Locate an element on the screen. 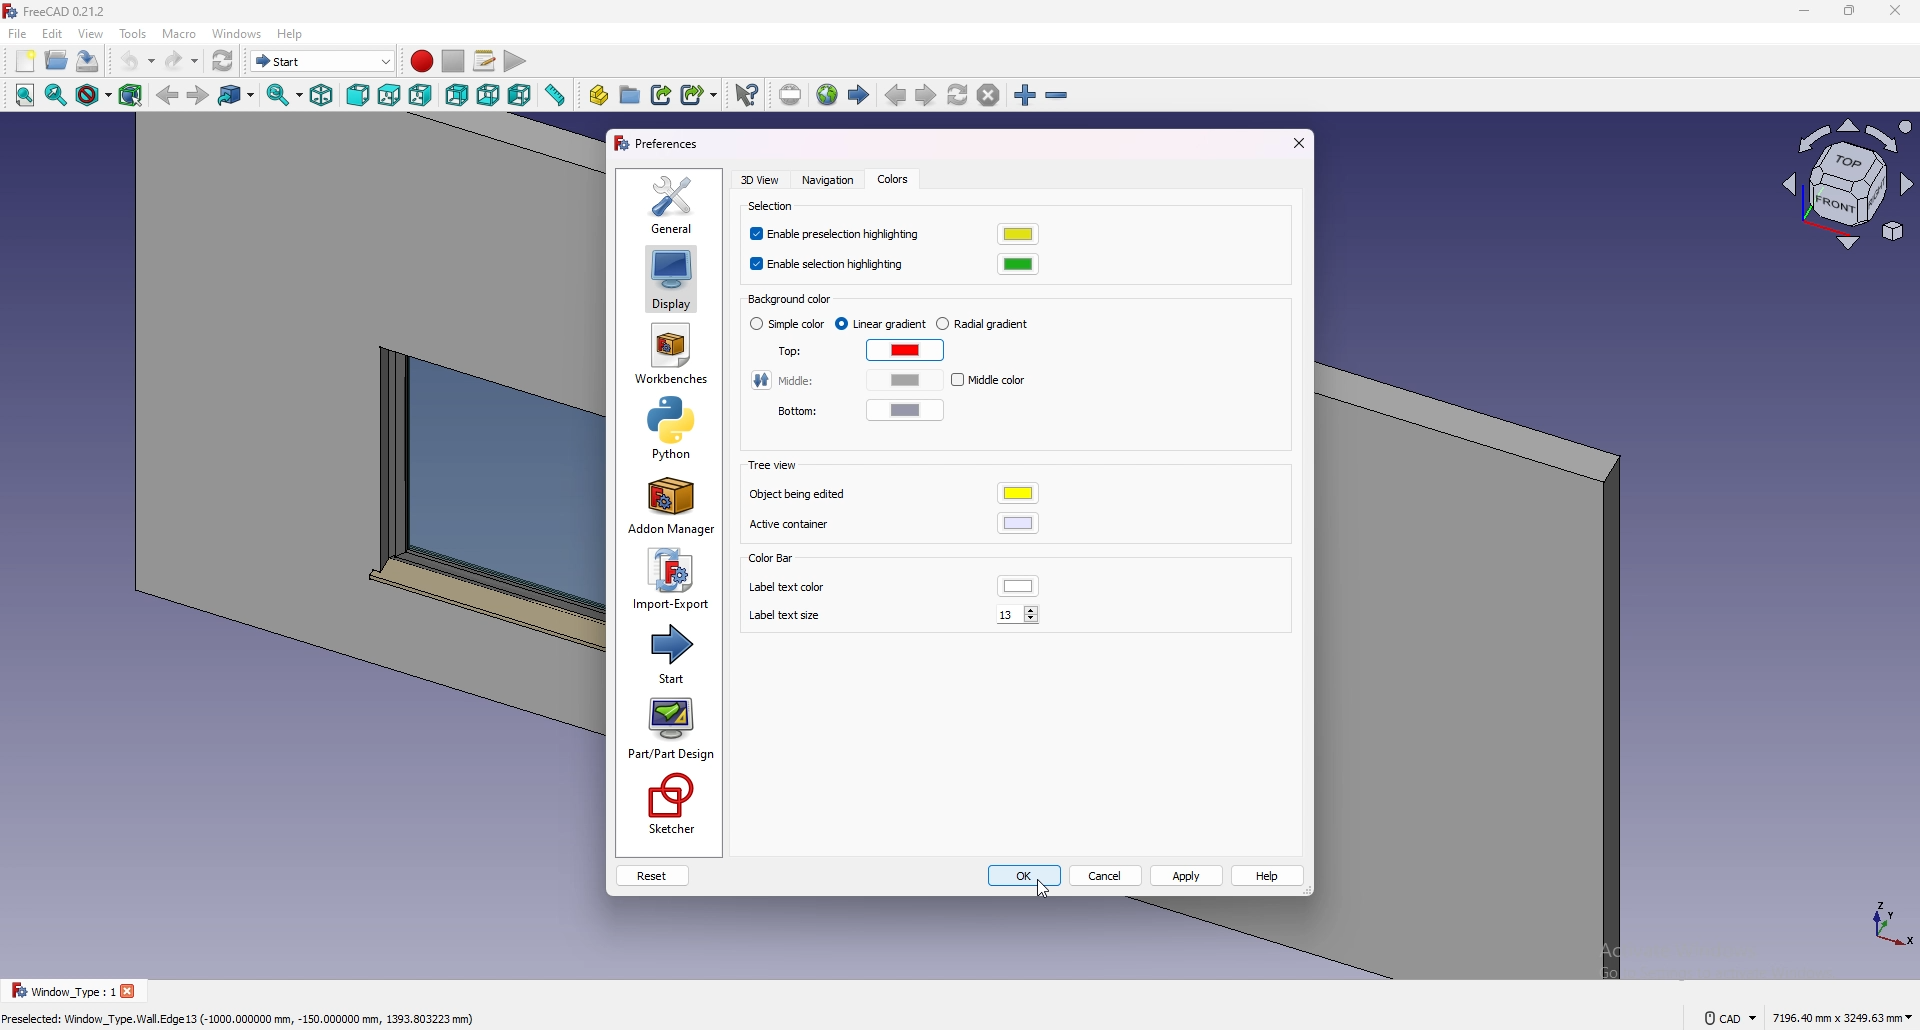 The image size is (1920, 1030). object being edited color is located at coordinates (1021, 494).